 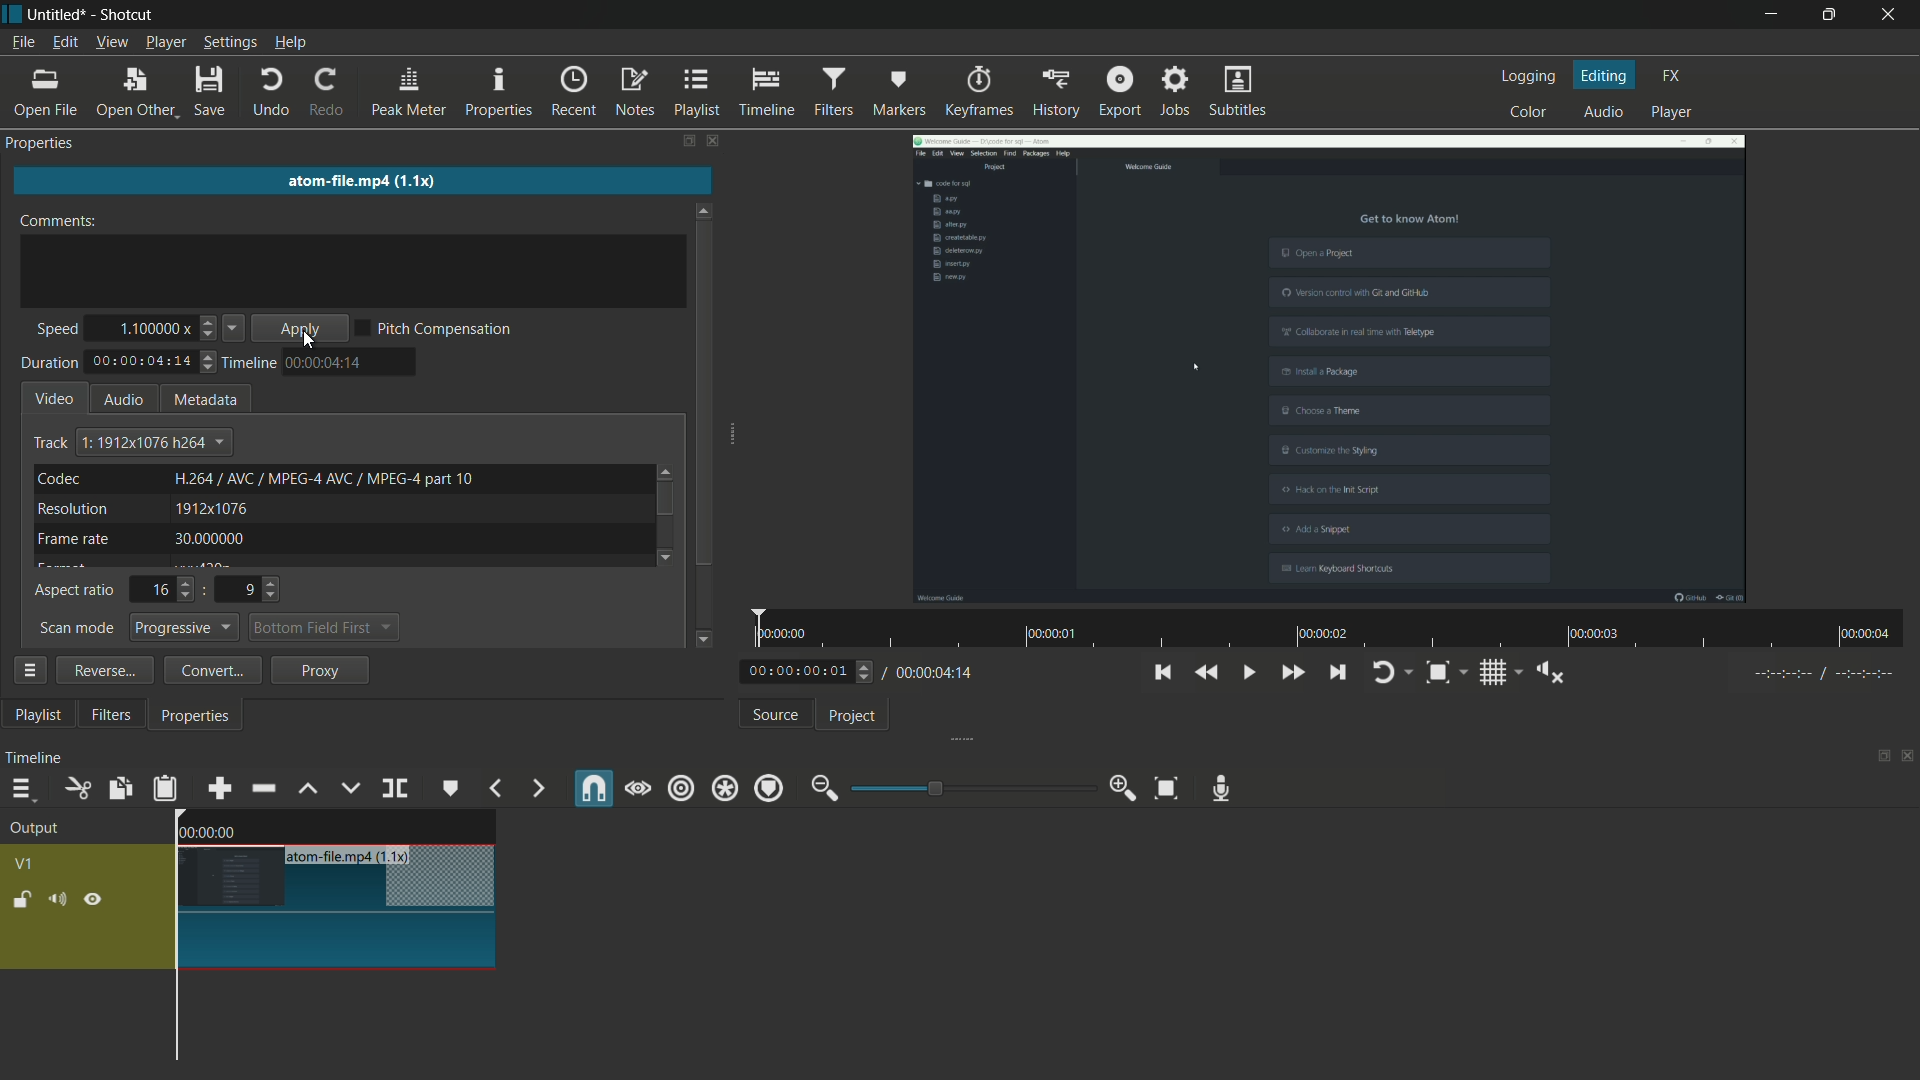 I want to click on bottom field first, so click(x=314, y=630).